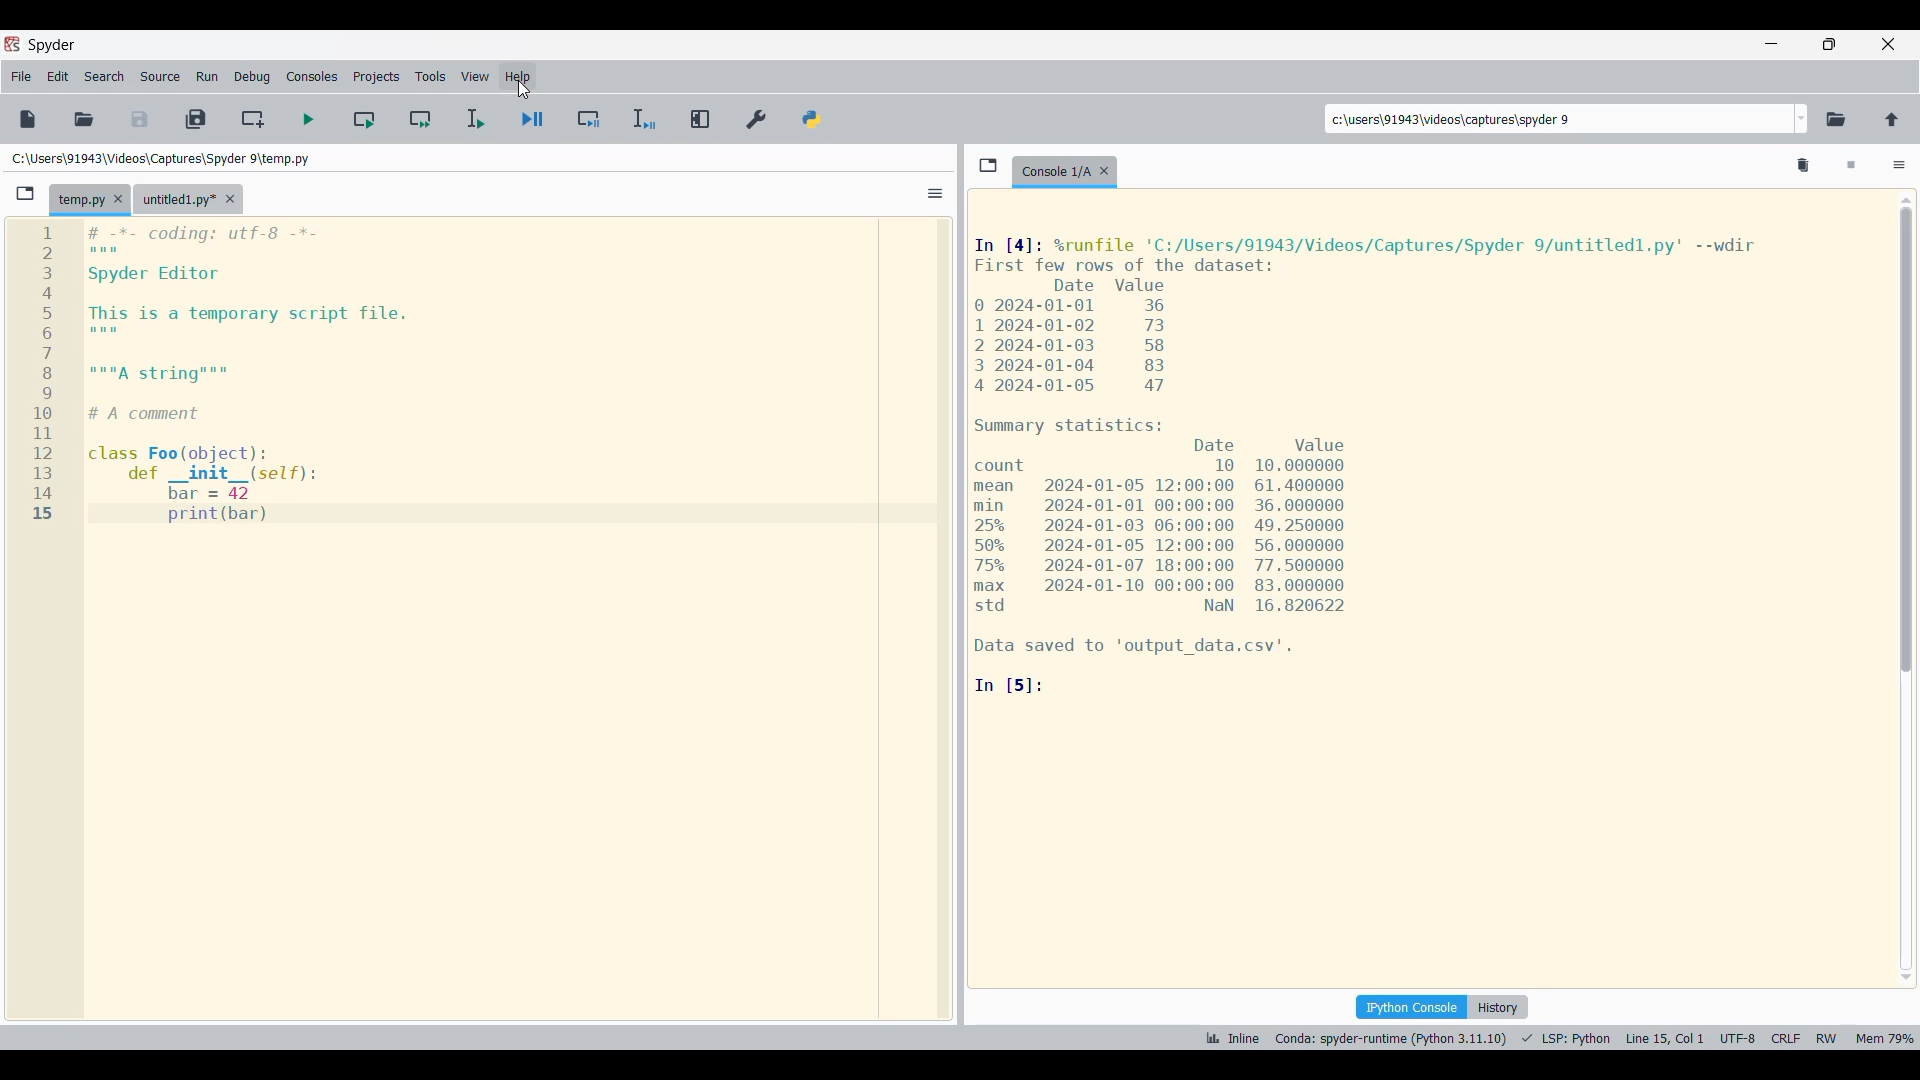 This screenshot has height=1080, width=1920. I want to click on Maximize current pane, so click(701, 119).